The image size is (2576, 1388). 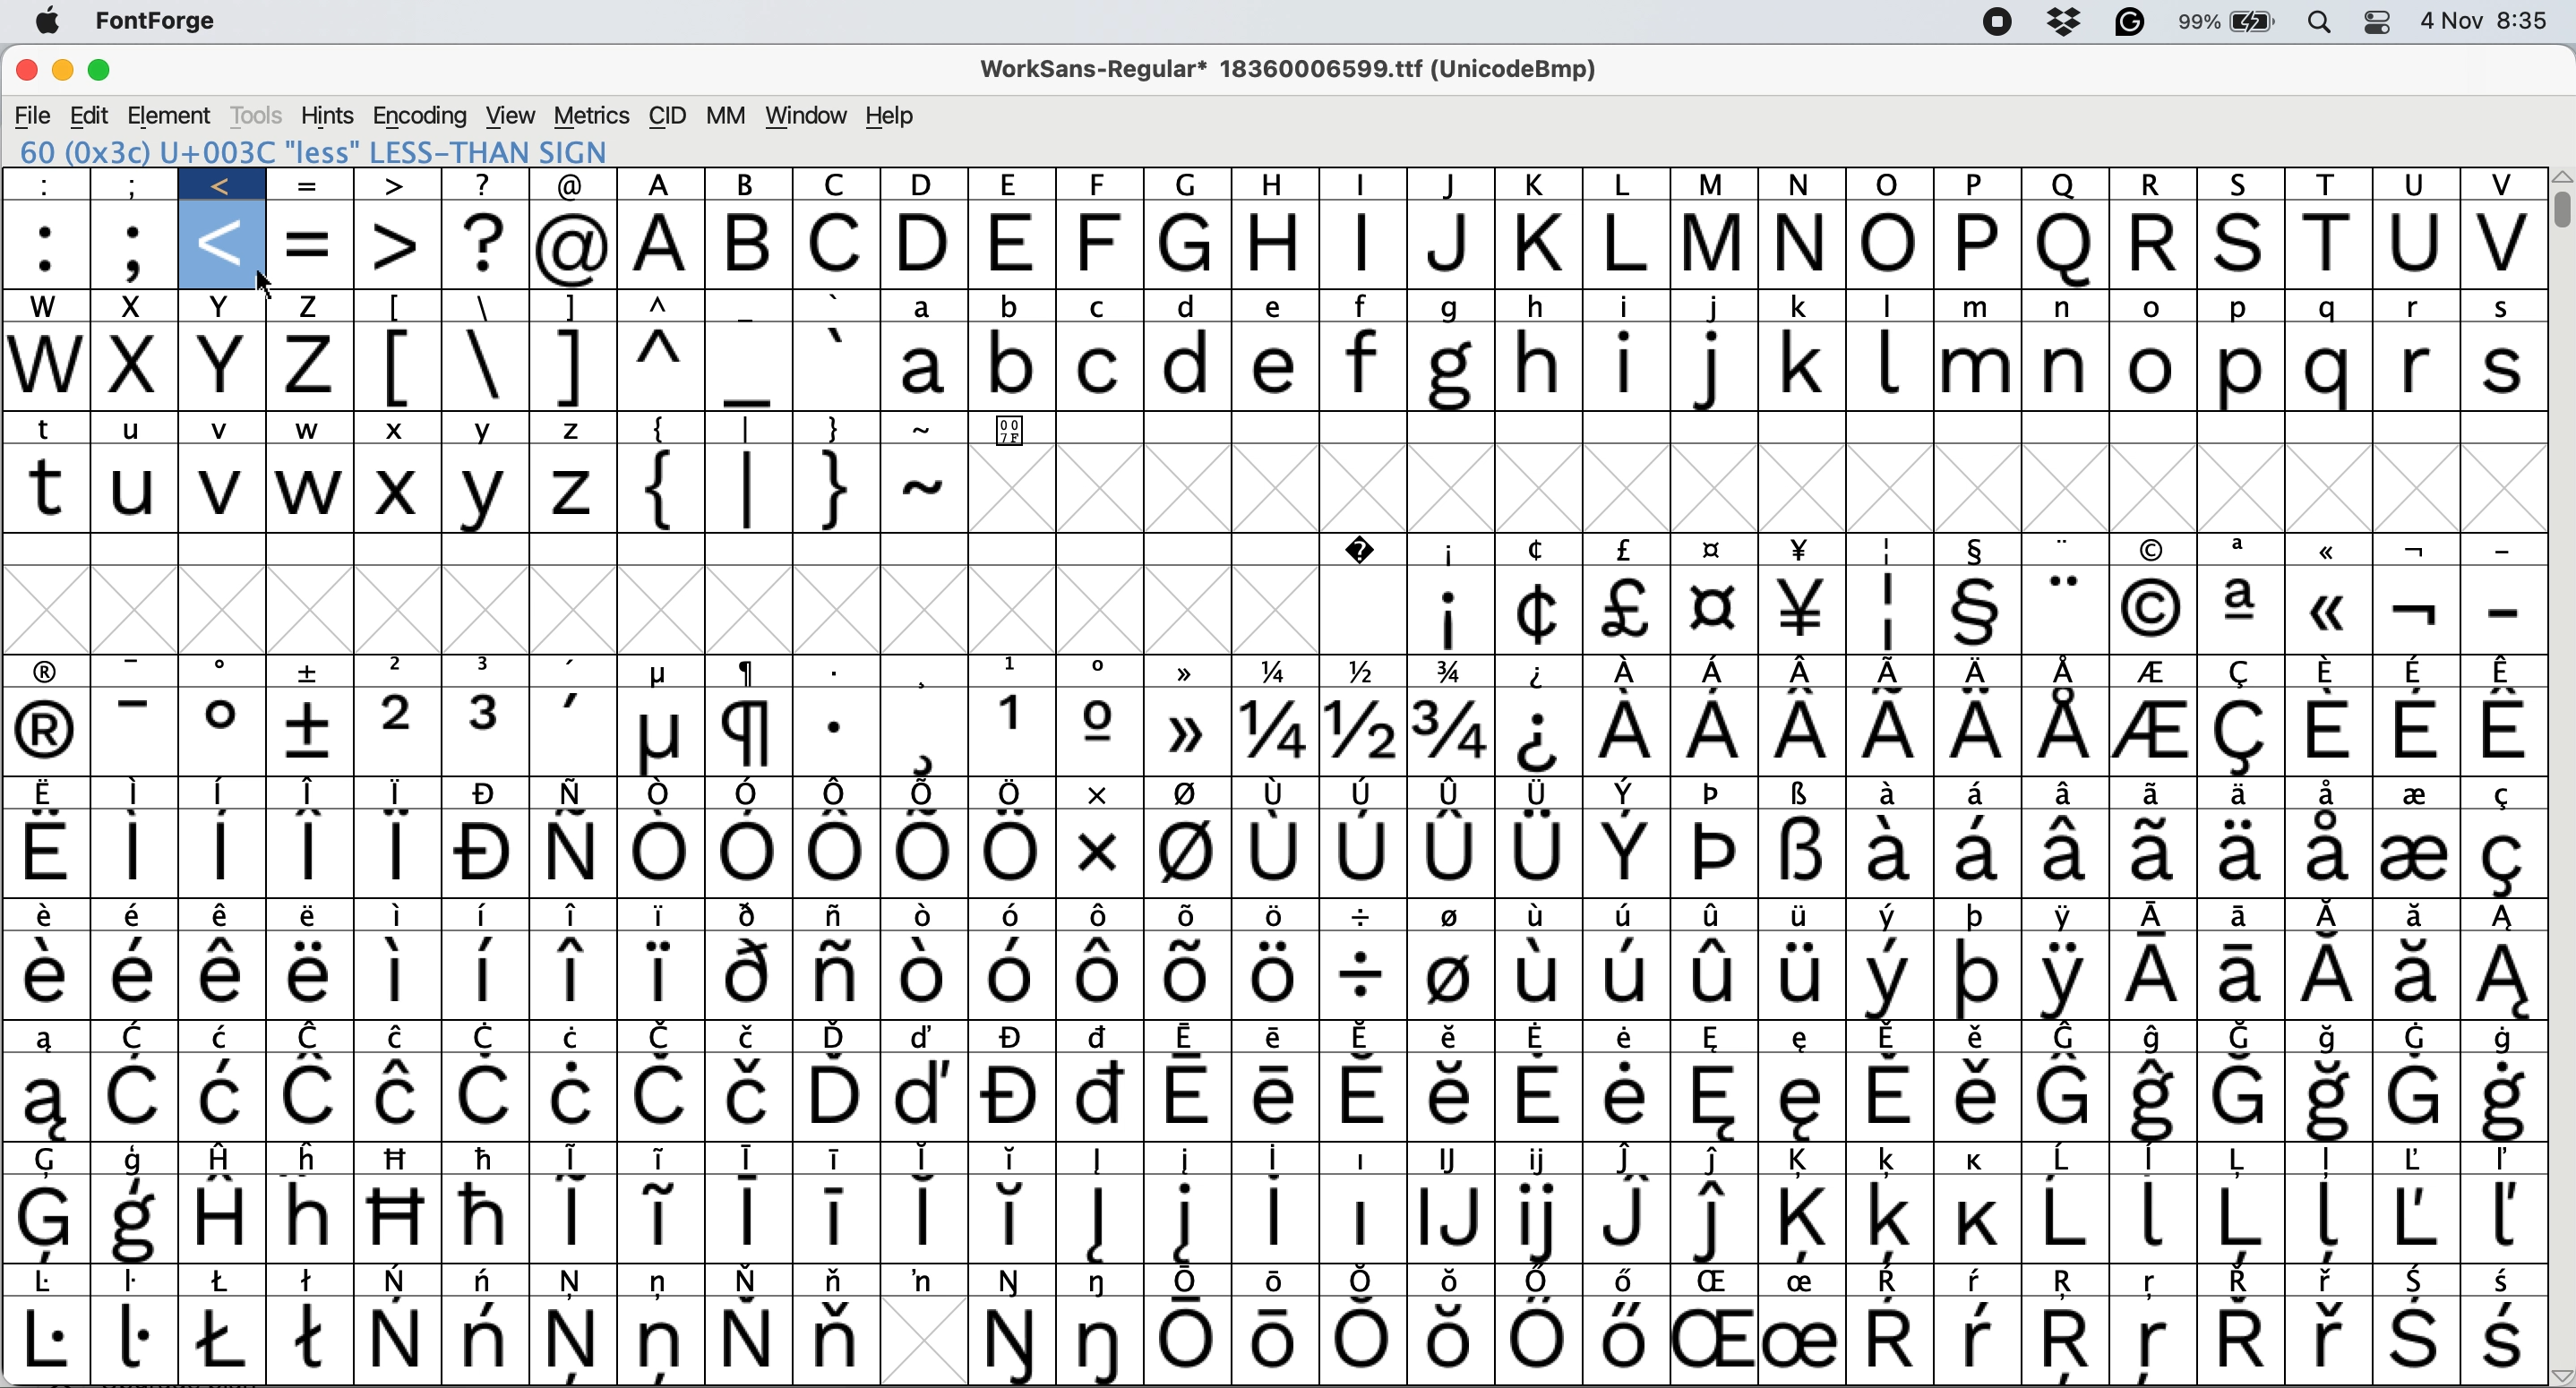 What do you see at coordinates (1277, 1159) in the screenshot?
I see `Symbol` at bounding box center [1277, 1159].